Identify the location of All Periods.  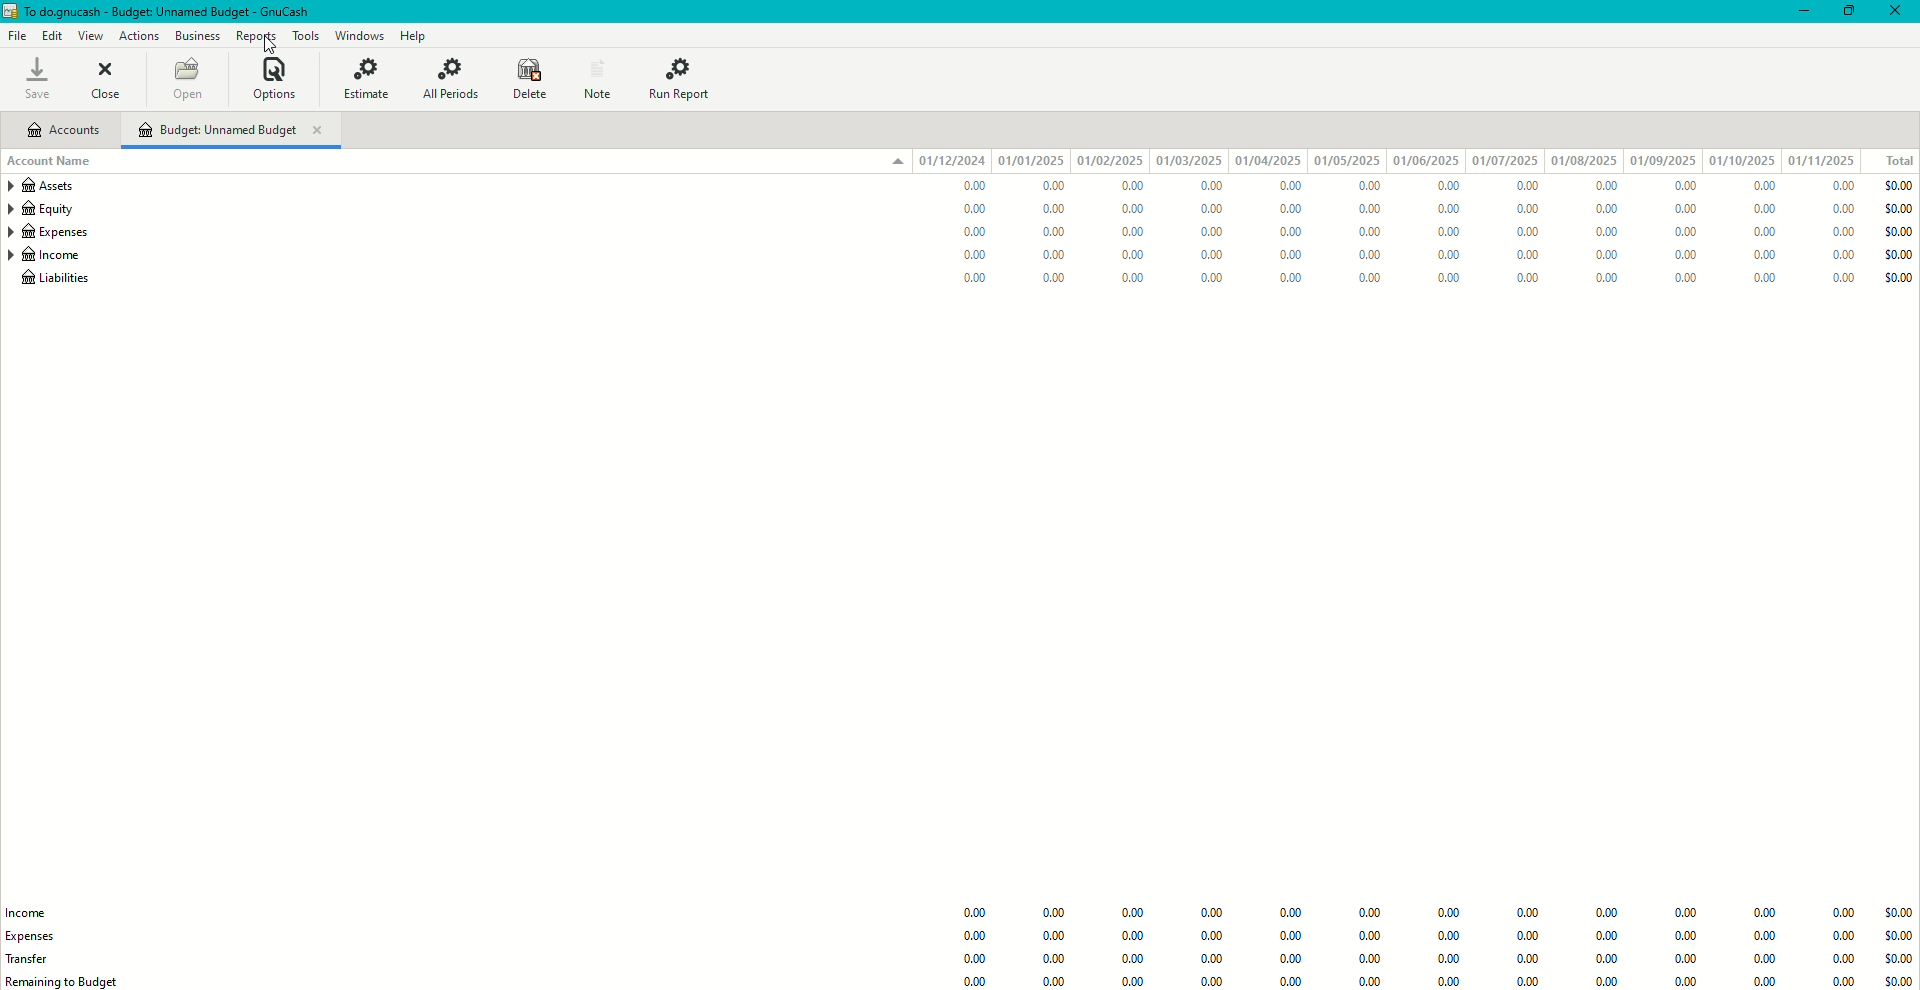
(454, 80).